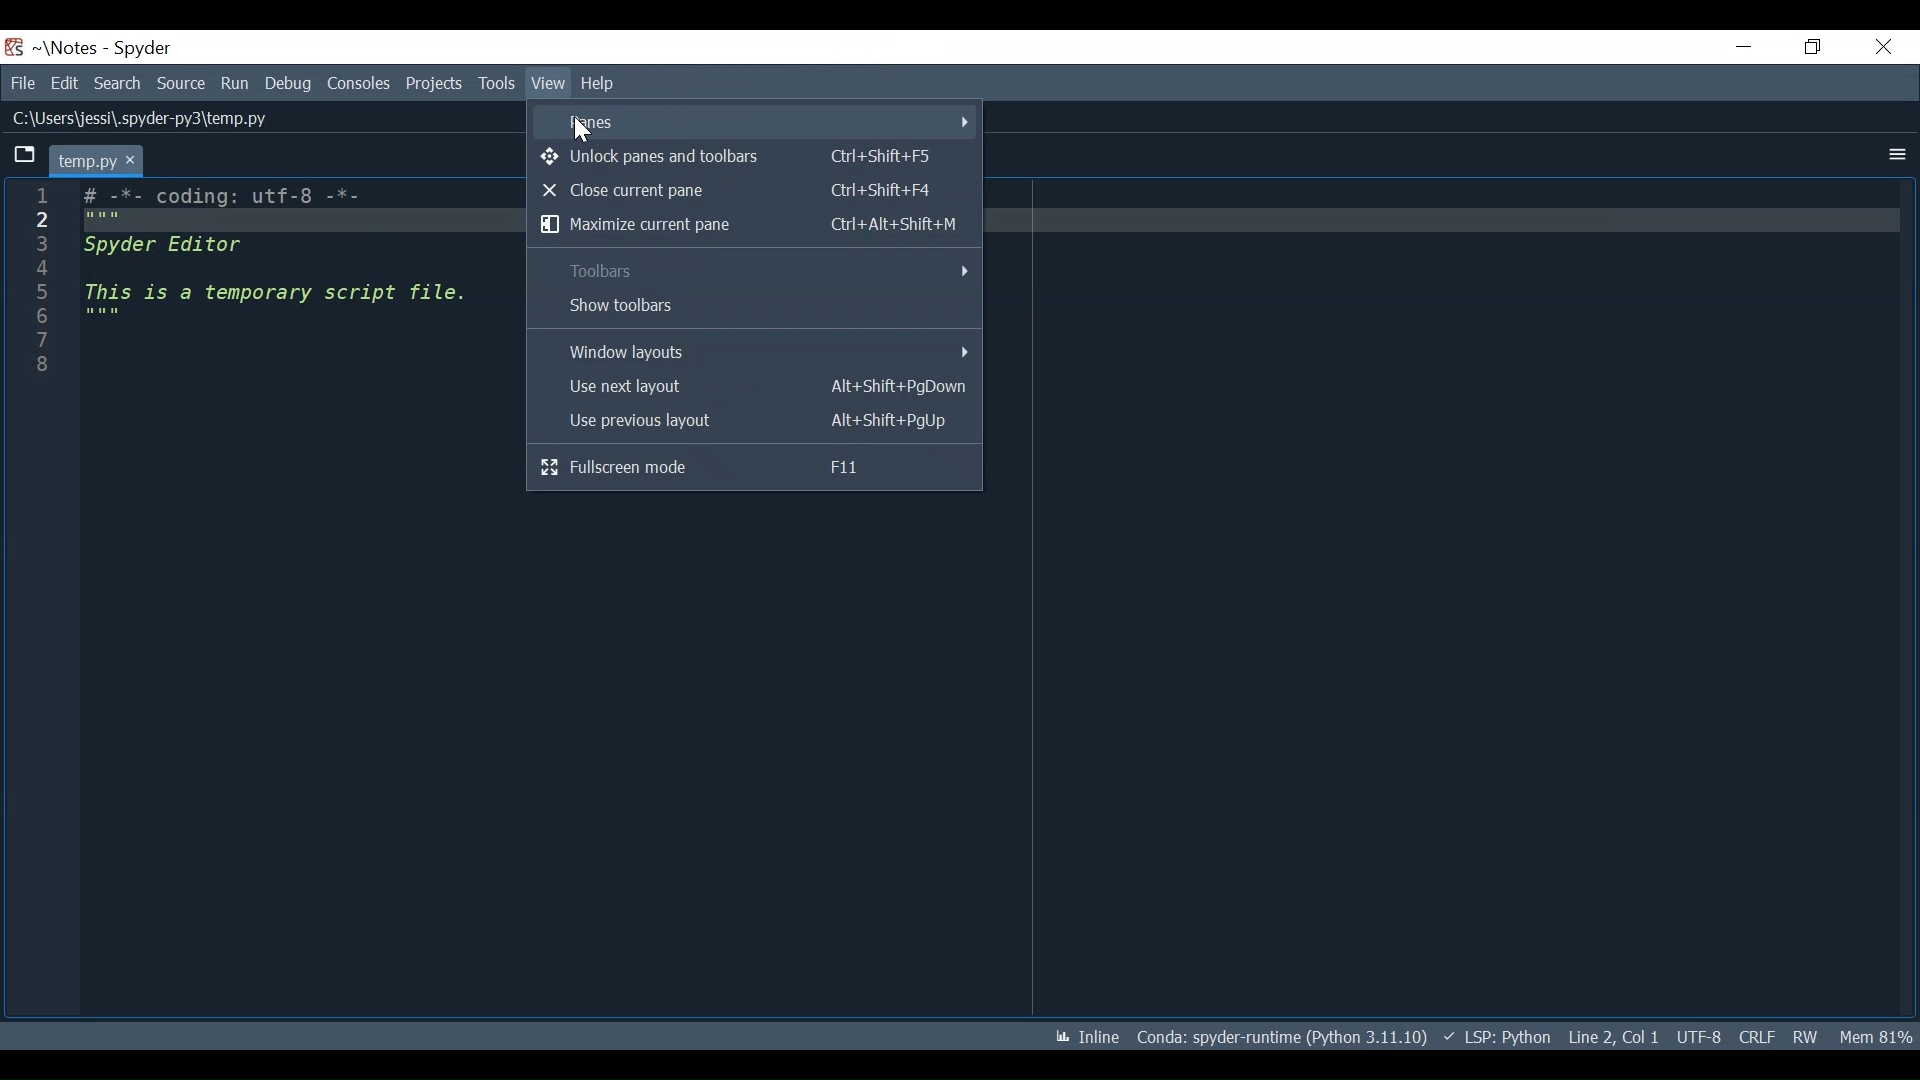 The width and height of the screenshot is (1920, 1080). Describe the element at coordinates (1280, 1036) in the screenshot. I see `Conda Environment Indicator` at that location.